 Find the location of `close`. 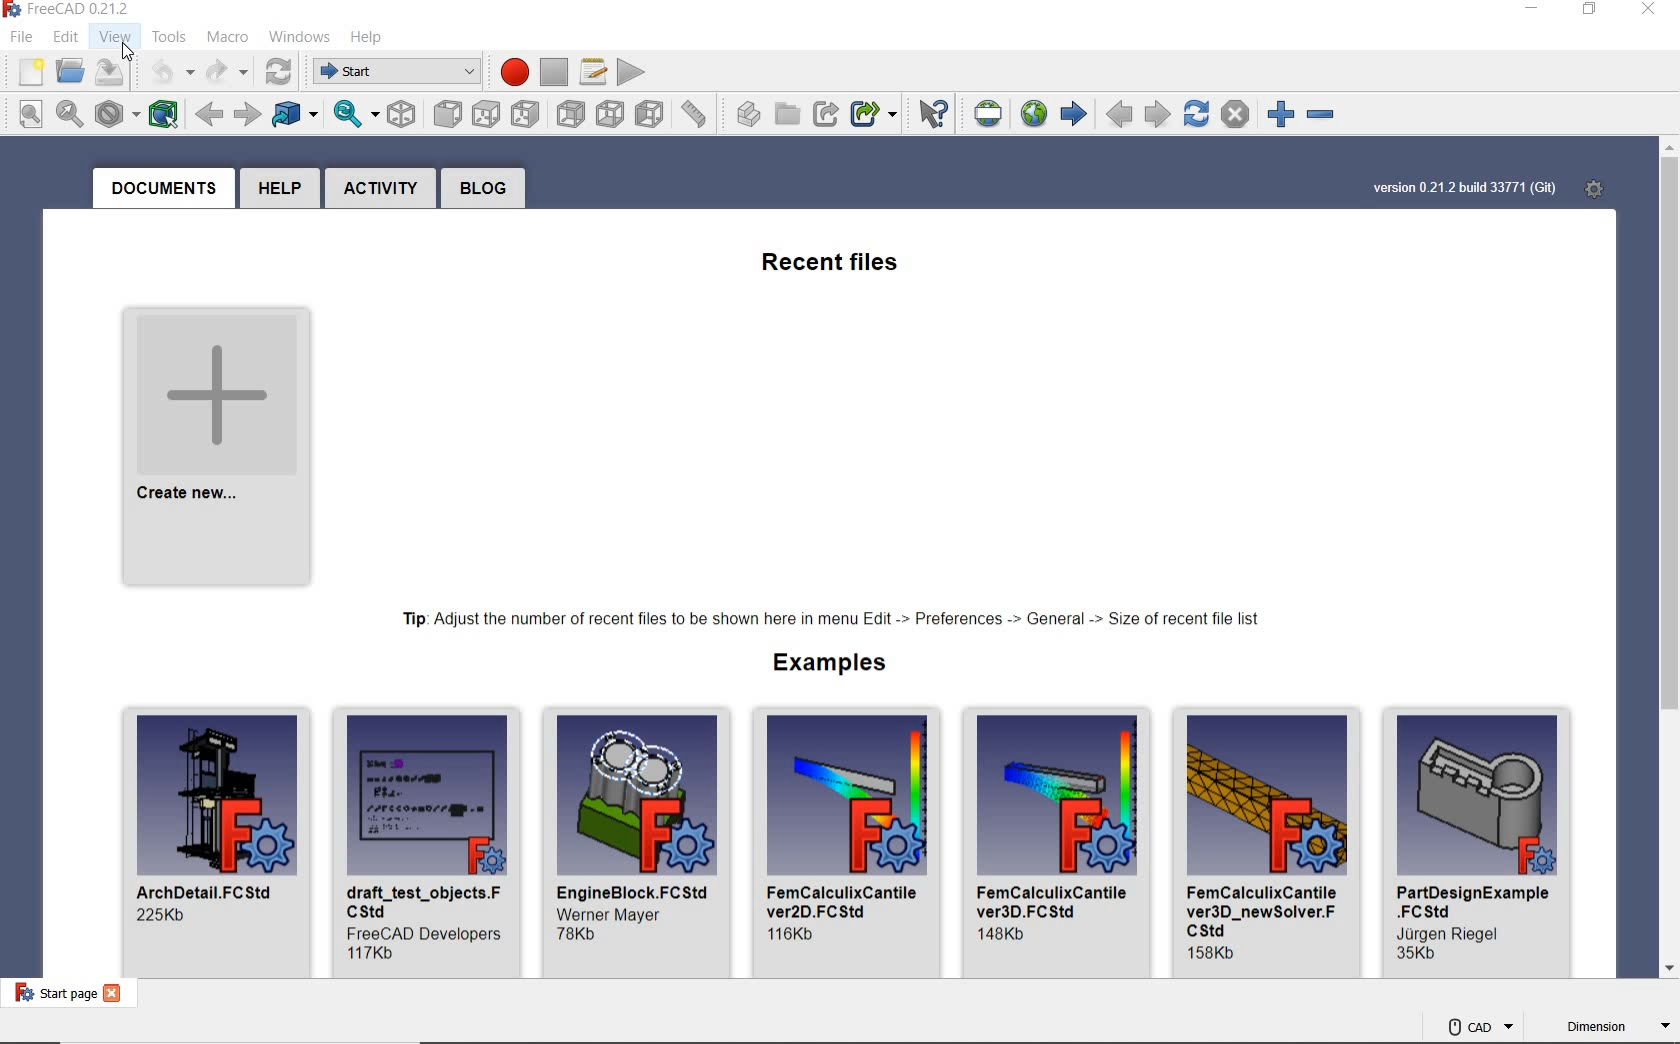

close is located at coordinates (1652, 10).